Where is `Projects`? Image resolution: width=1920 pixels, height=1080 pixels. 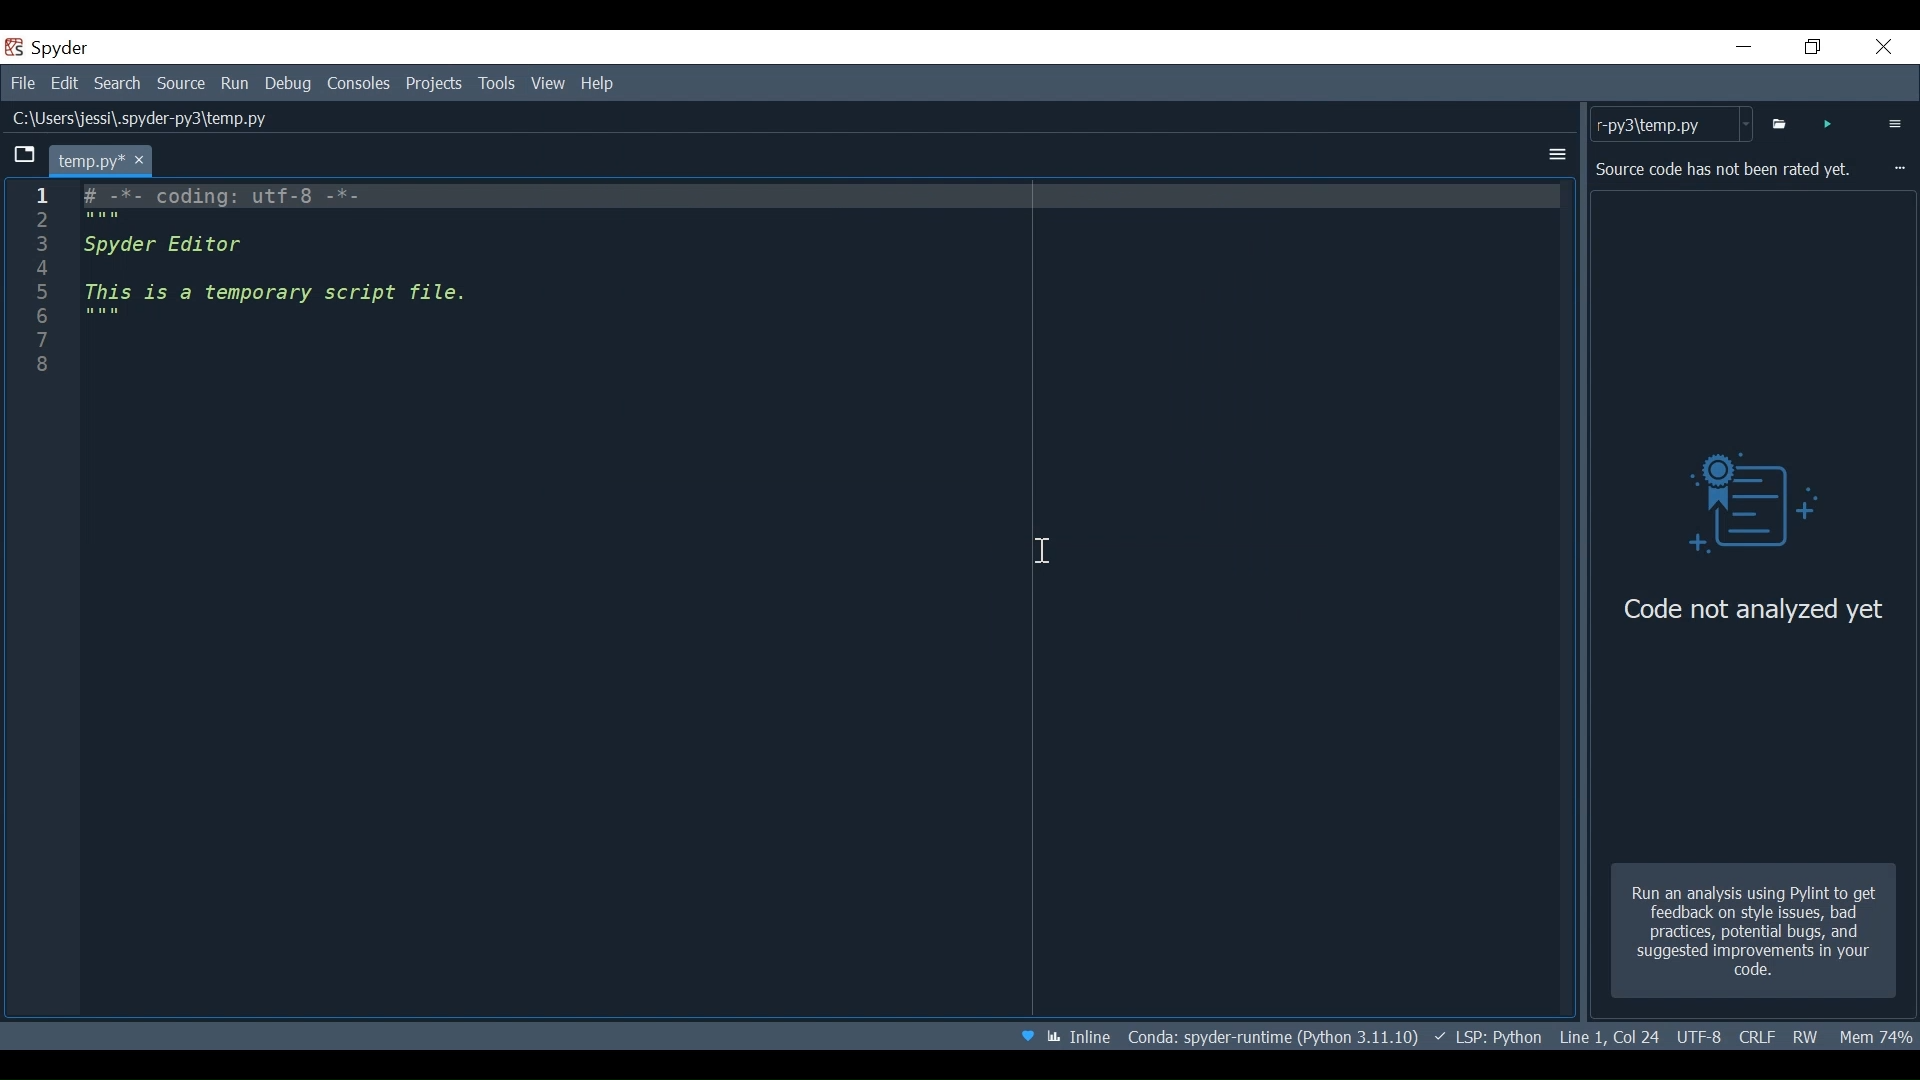 Projects is located at coordinates (434, 86).